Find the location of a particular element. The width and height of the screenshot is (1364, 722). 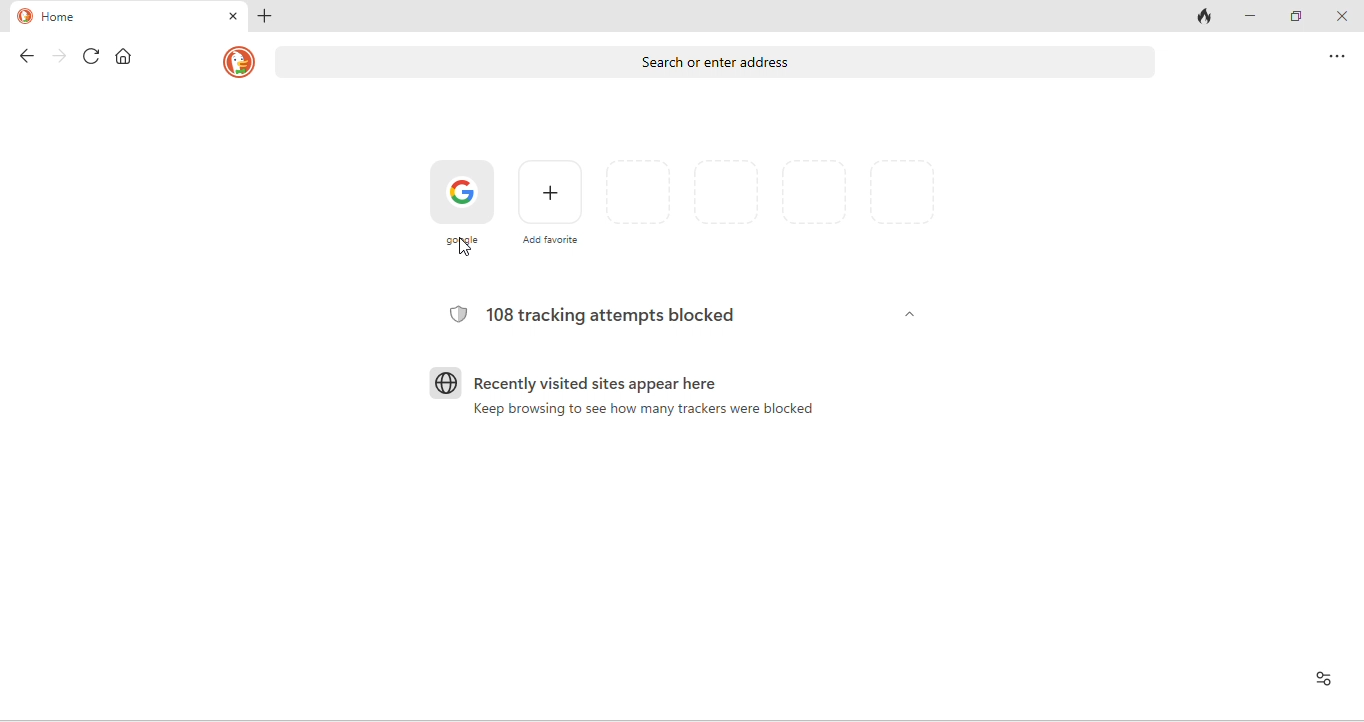

maximize is located at coordinates (1293, 16).